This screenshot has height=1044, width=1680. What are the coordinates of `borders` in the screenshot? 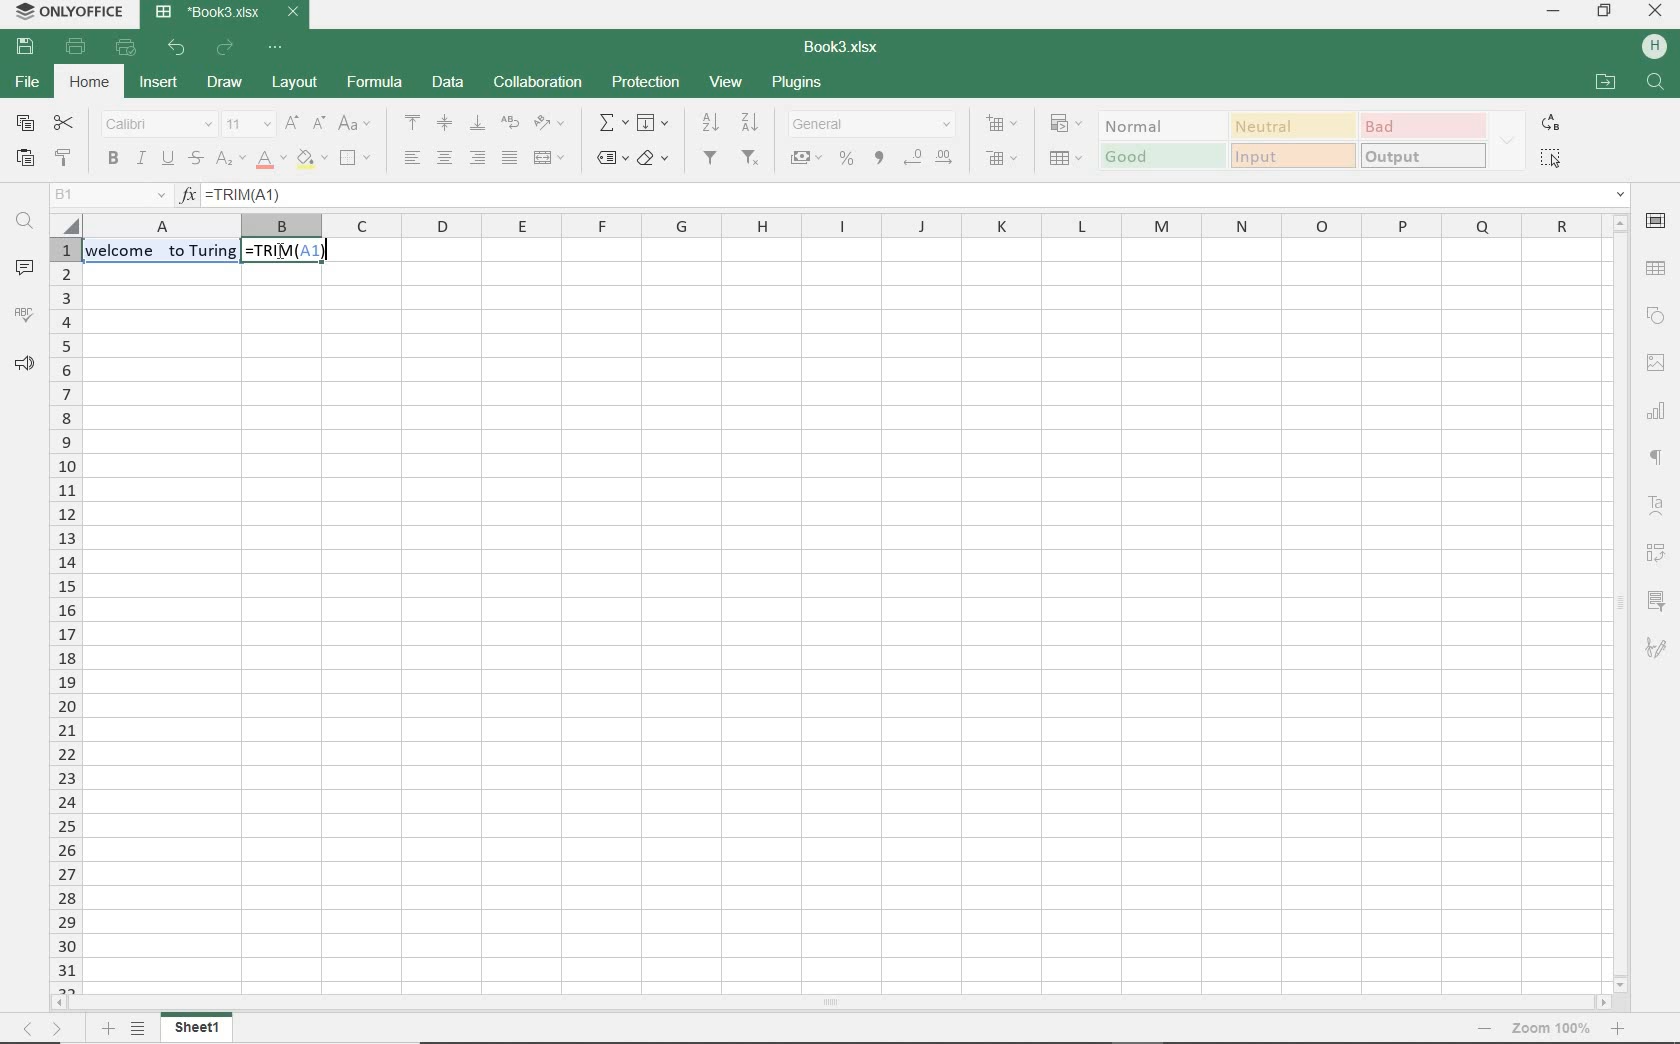 It's located at (355, 159).